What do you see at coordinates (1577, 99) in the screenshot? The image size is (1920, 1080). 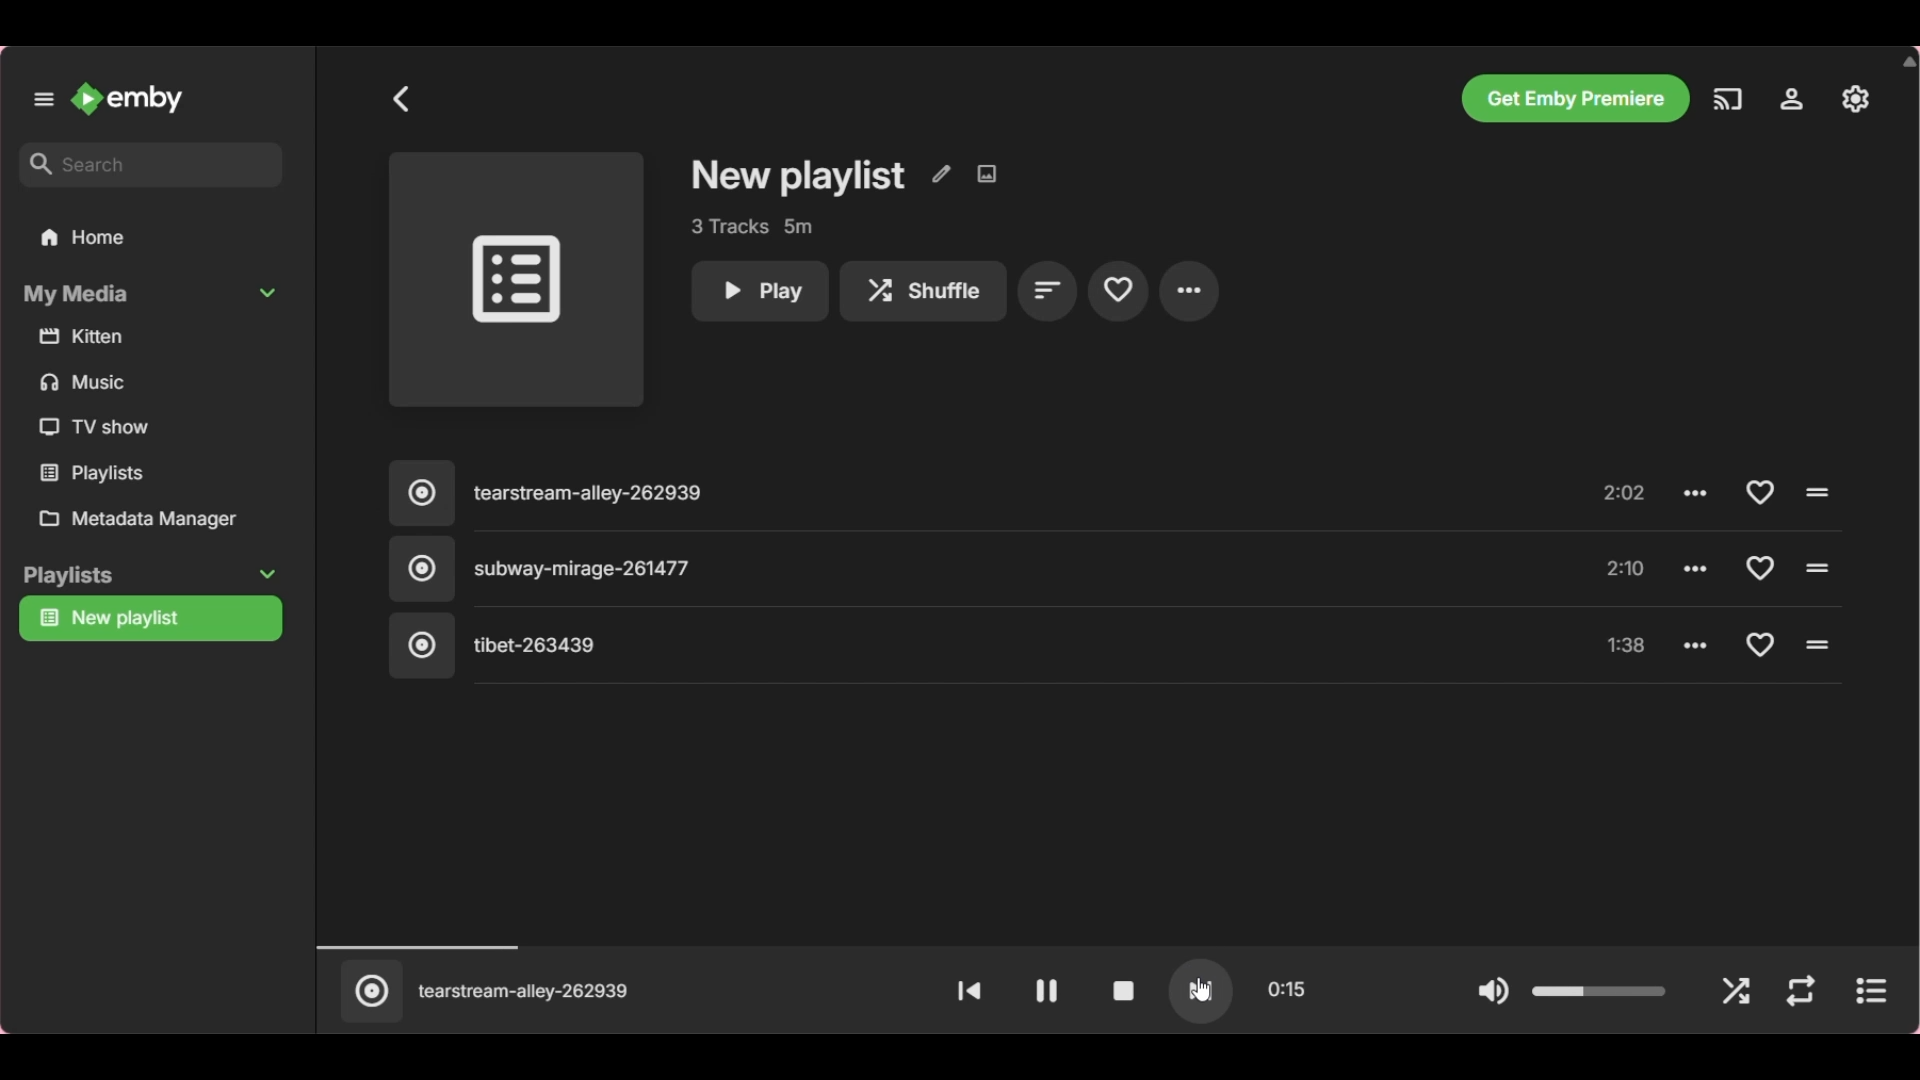 I see `Get Emby premiere` at bounding box center [1577, 99].